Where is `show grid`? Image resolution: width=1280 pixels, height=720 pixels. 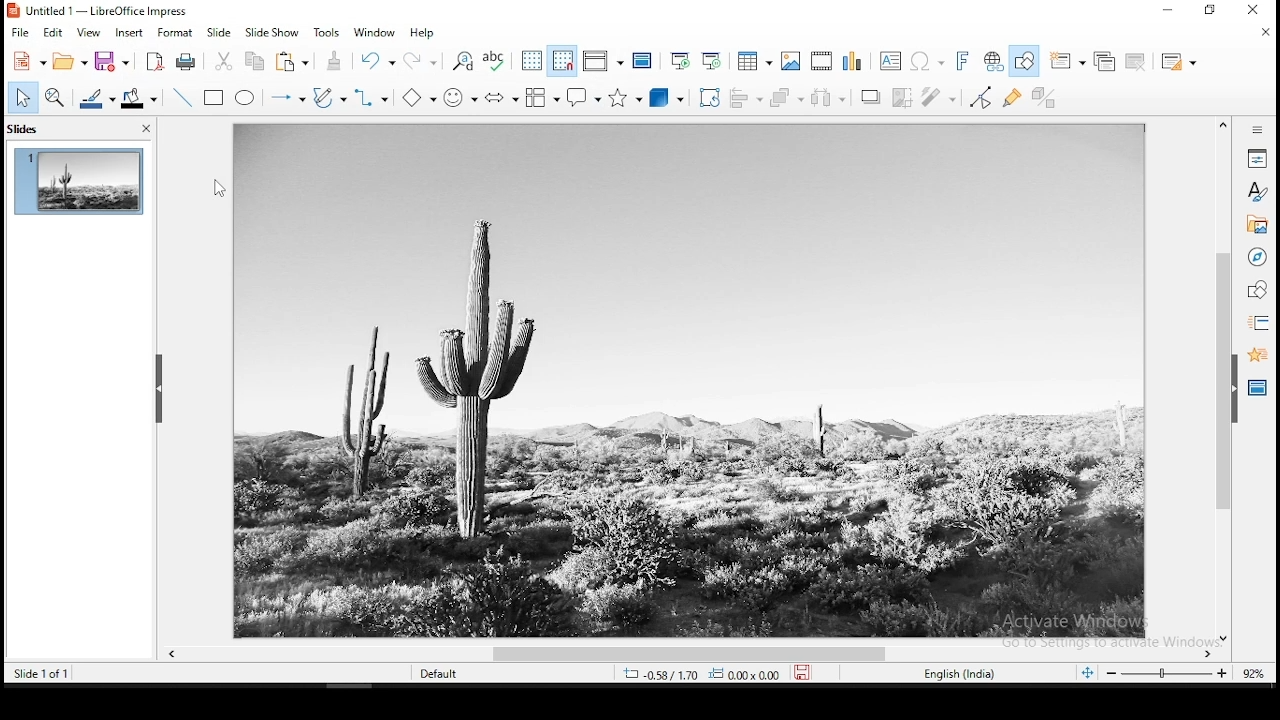 show grid is located at coordinates (532, 61).